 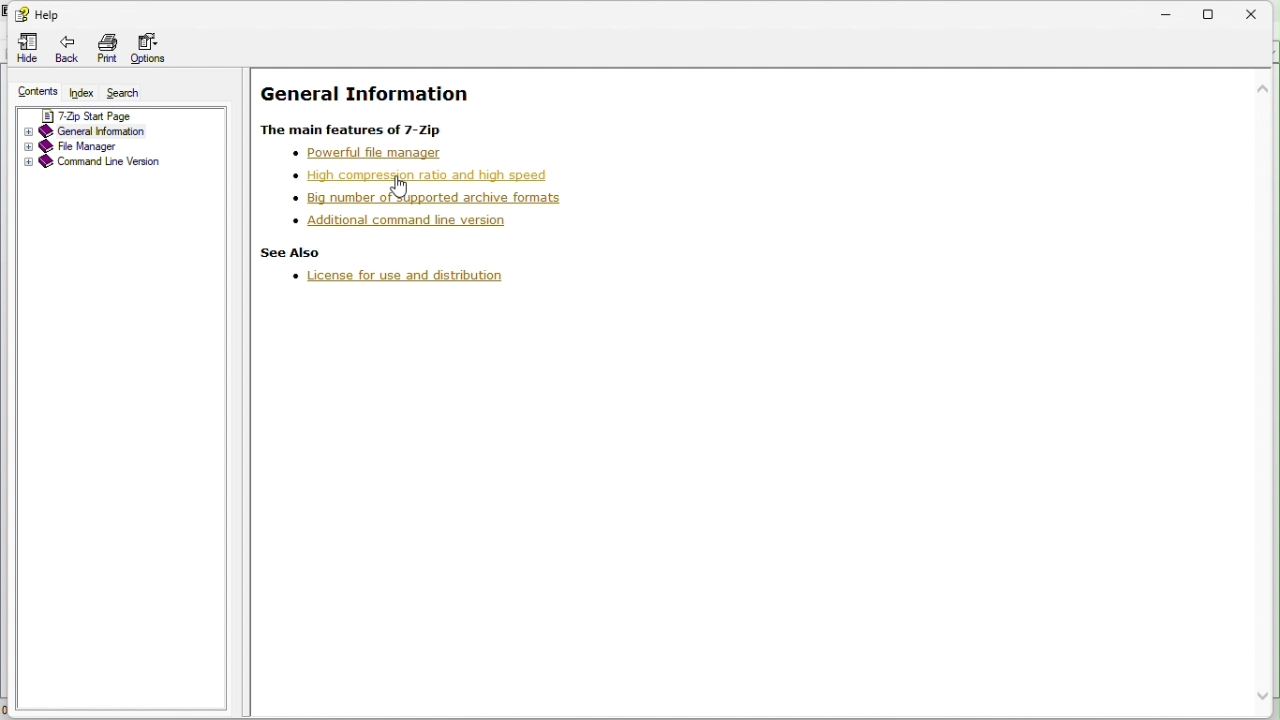 What do you see at coordinates (83, 93) in the screenshot?
I see `index` at bounding box center [83, 93].